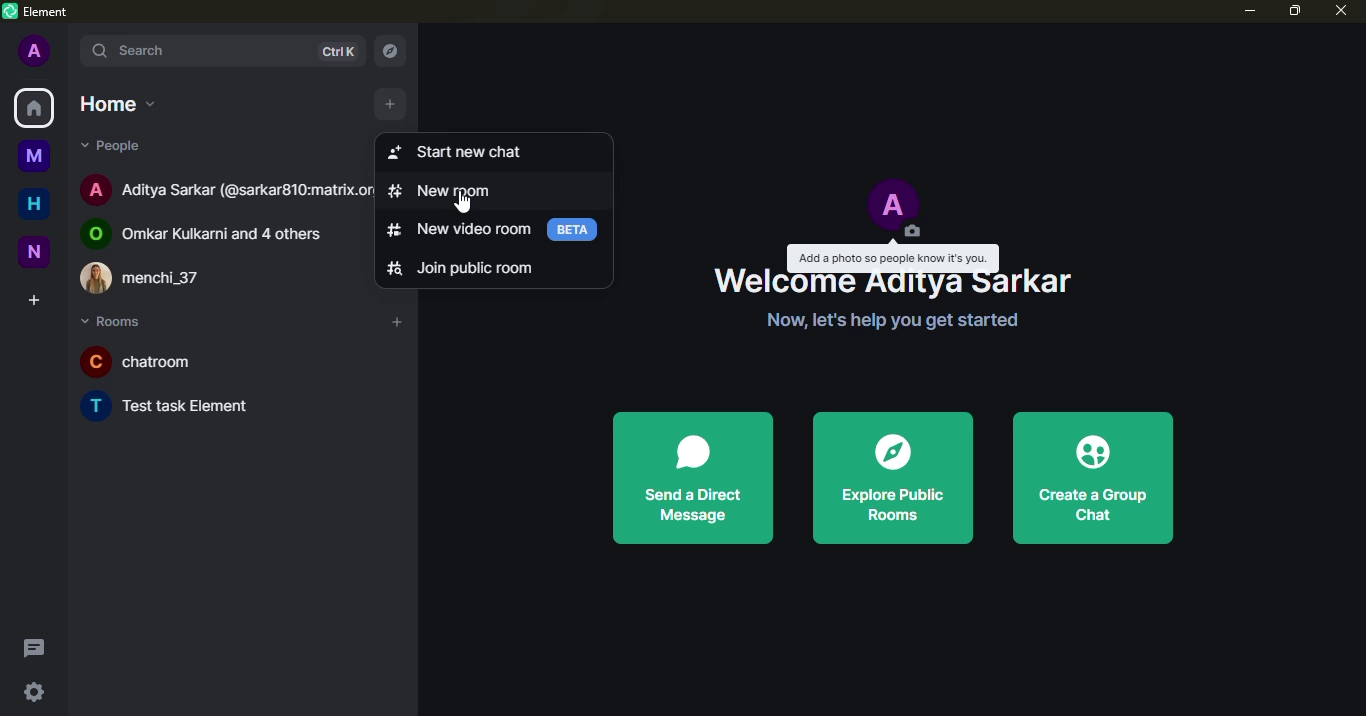 The height and width of the screenshot is (716, 1366). What do you see at coordinates (34, 647) in the screenshot?
I see `threads` at bounding box center [34, 647].